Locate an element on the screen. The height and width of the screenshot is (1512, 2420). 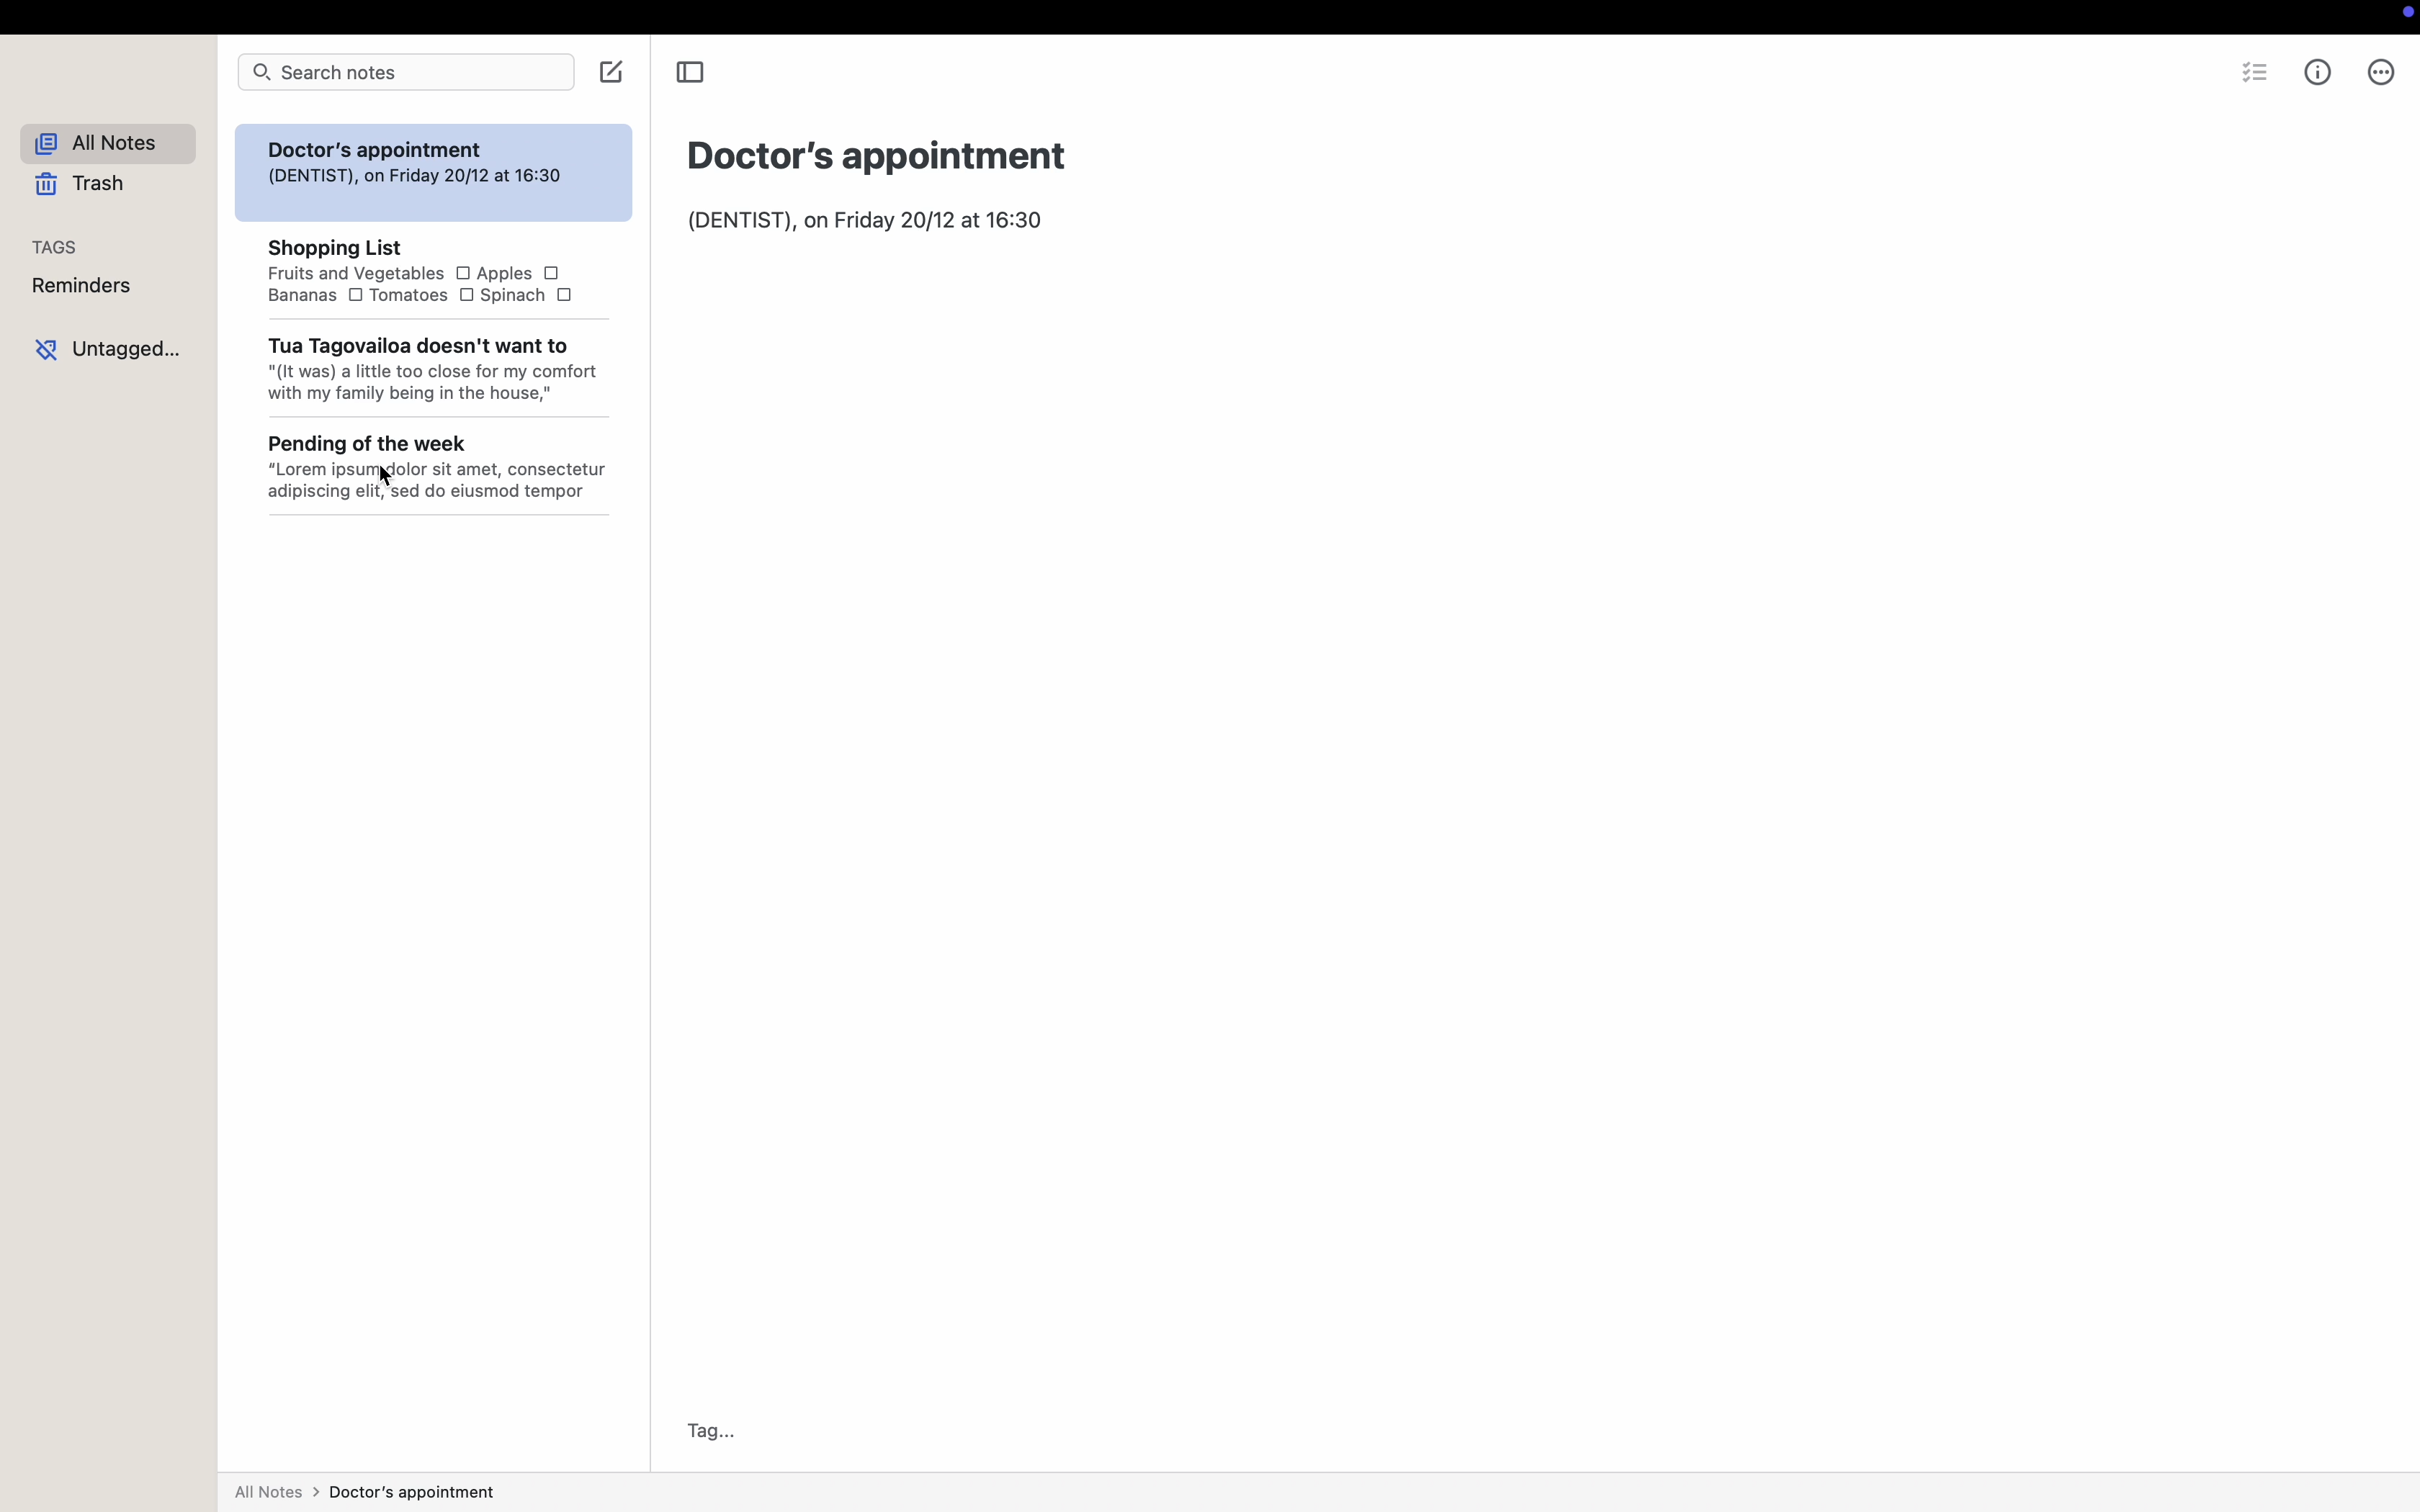
untagged is located at coordinates (104, 345).